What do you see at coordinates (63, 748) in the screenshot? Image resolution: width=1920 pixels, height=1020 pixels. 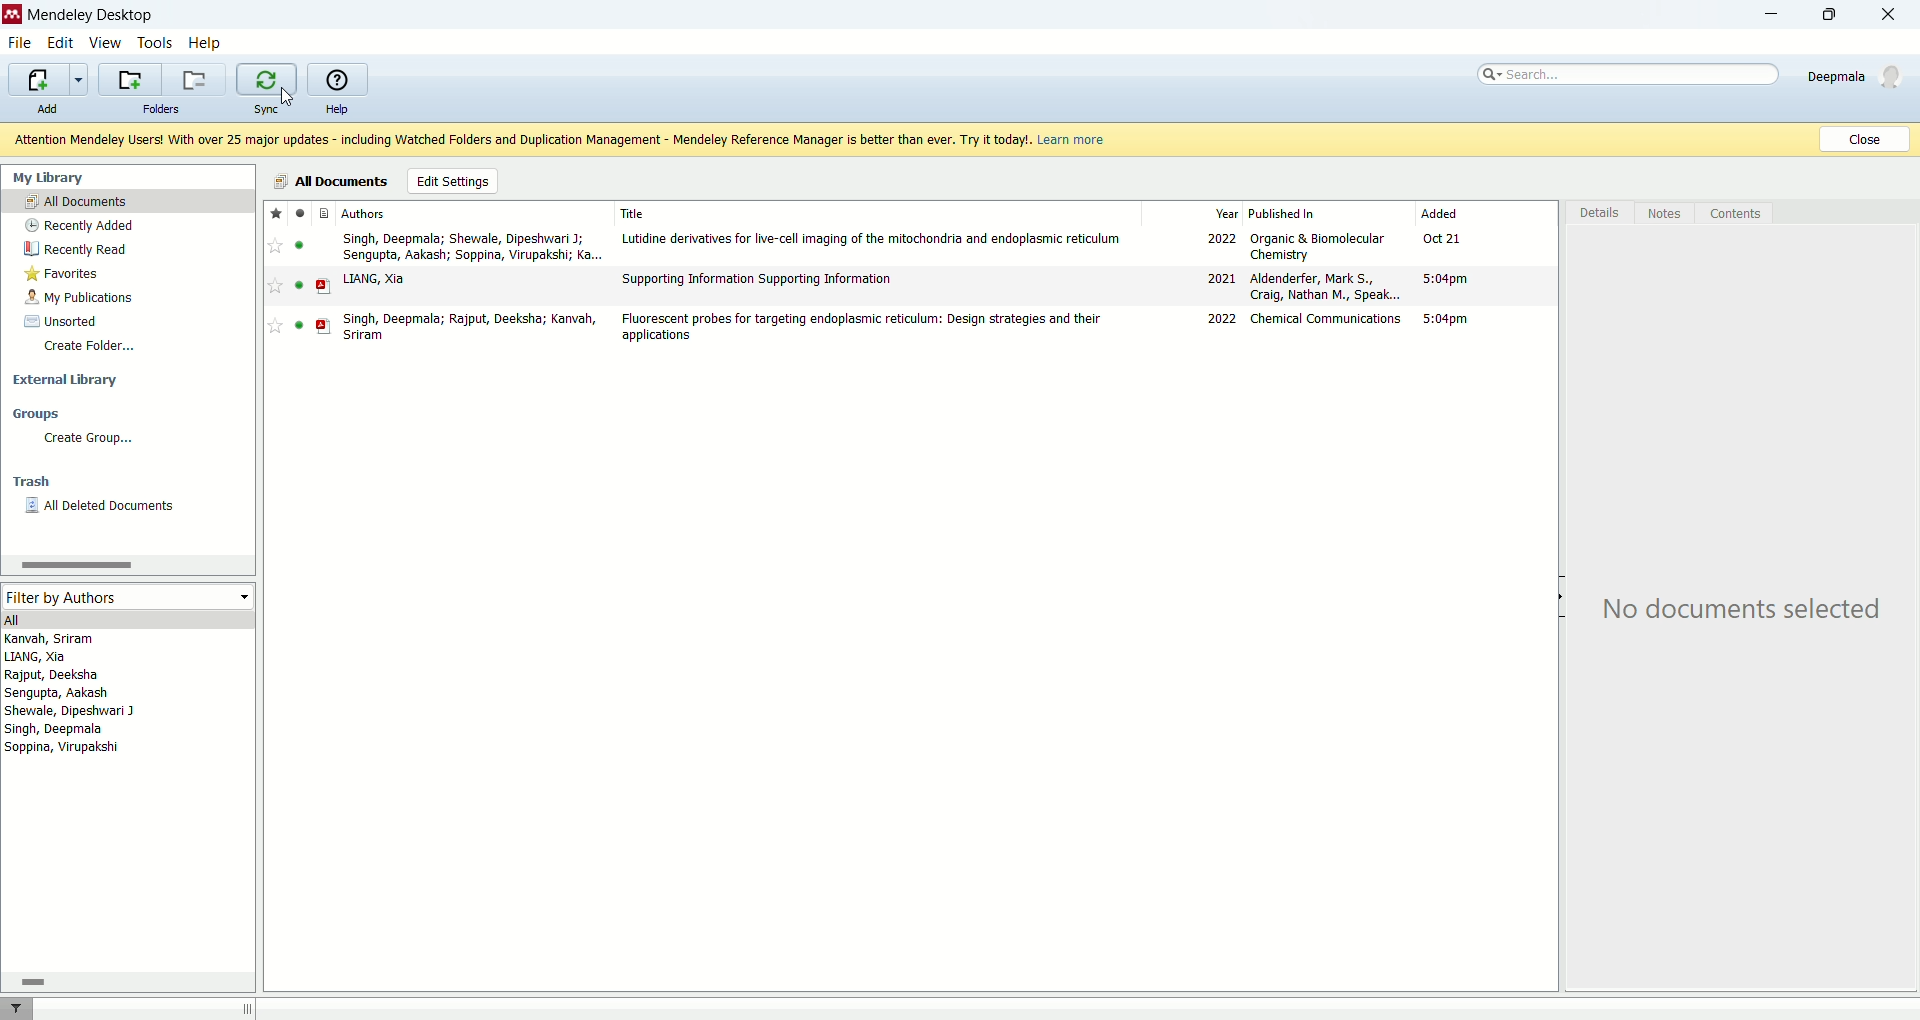 I see `Soppina, Virupakshi` at bounding box center [63, 748].